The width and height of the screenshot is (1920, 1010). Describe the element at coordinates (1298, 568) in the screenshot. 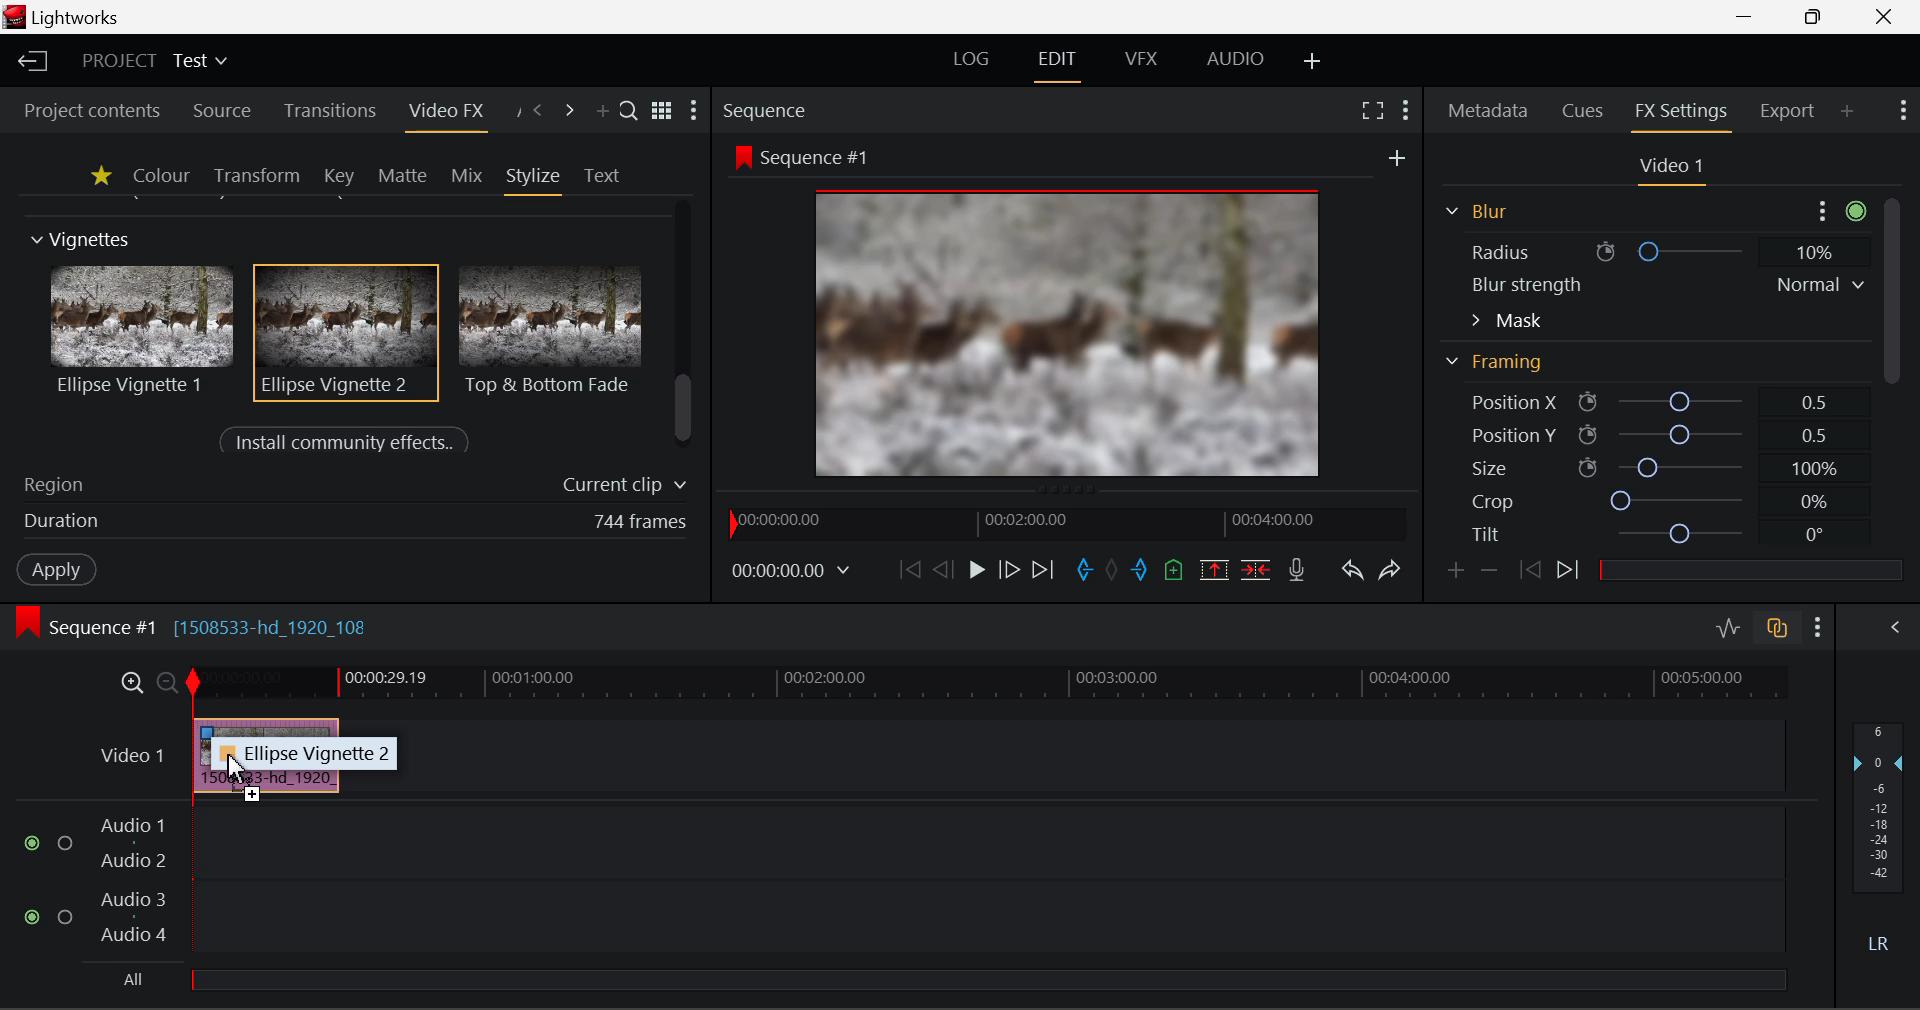

I see `Record Voiceover` at that location.